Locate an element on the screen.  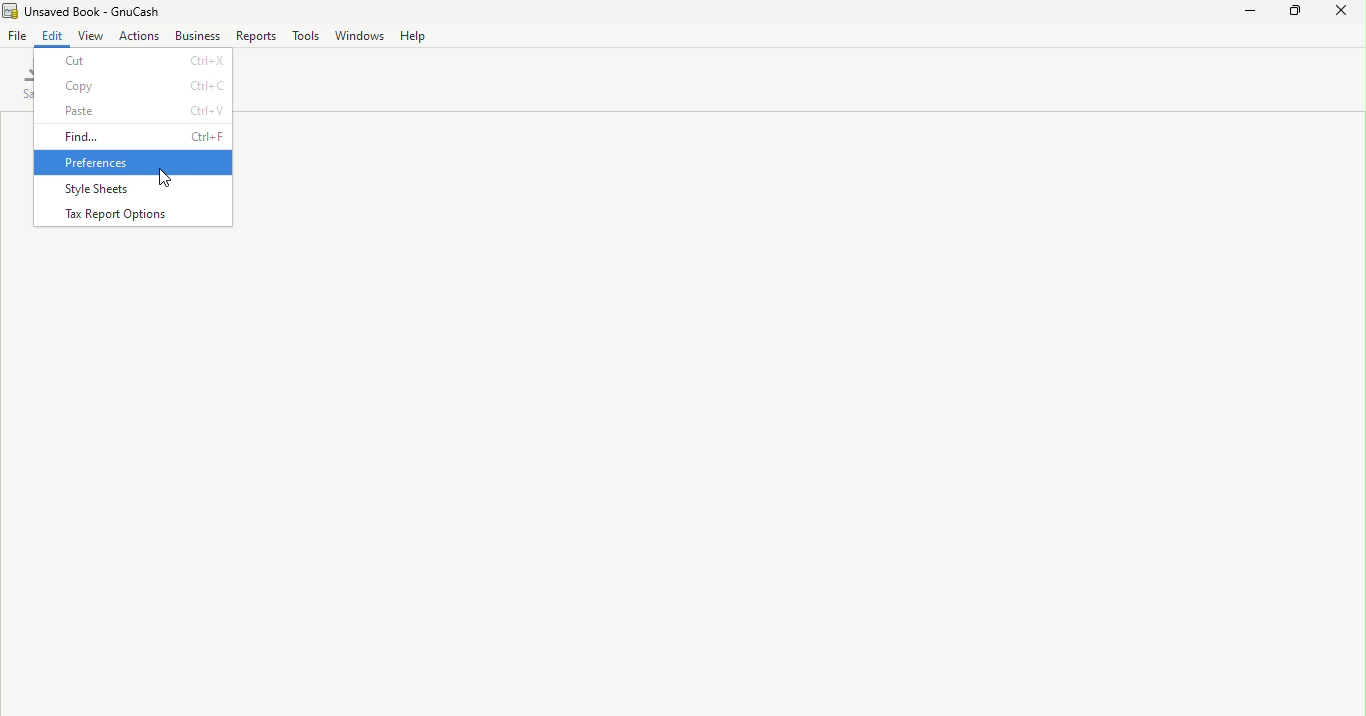
Preferences is located at coordinates (134, 163).